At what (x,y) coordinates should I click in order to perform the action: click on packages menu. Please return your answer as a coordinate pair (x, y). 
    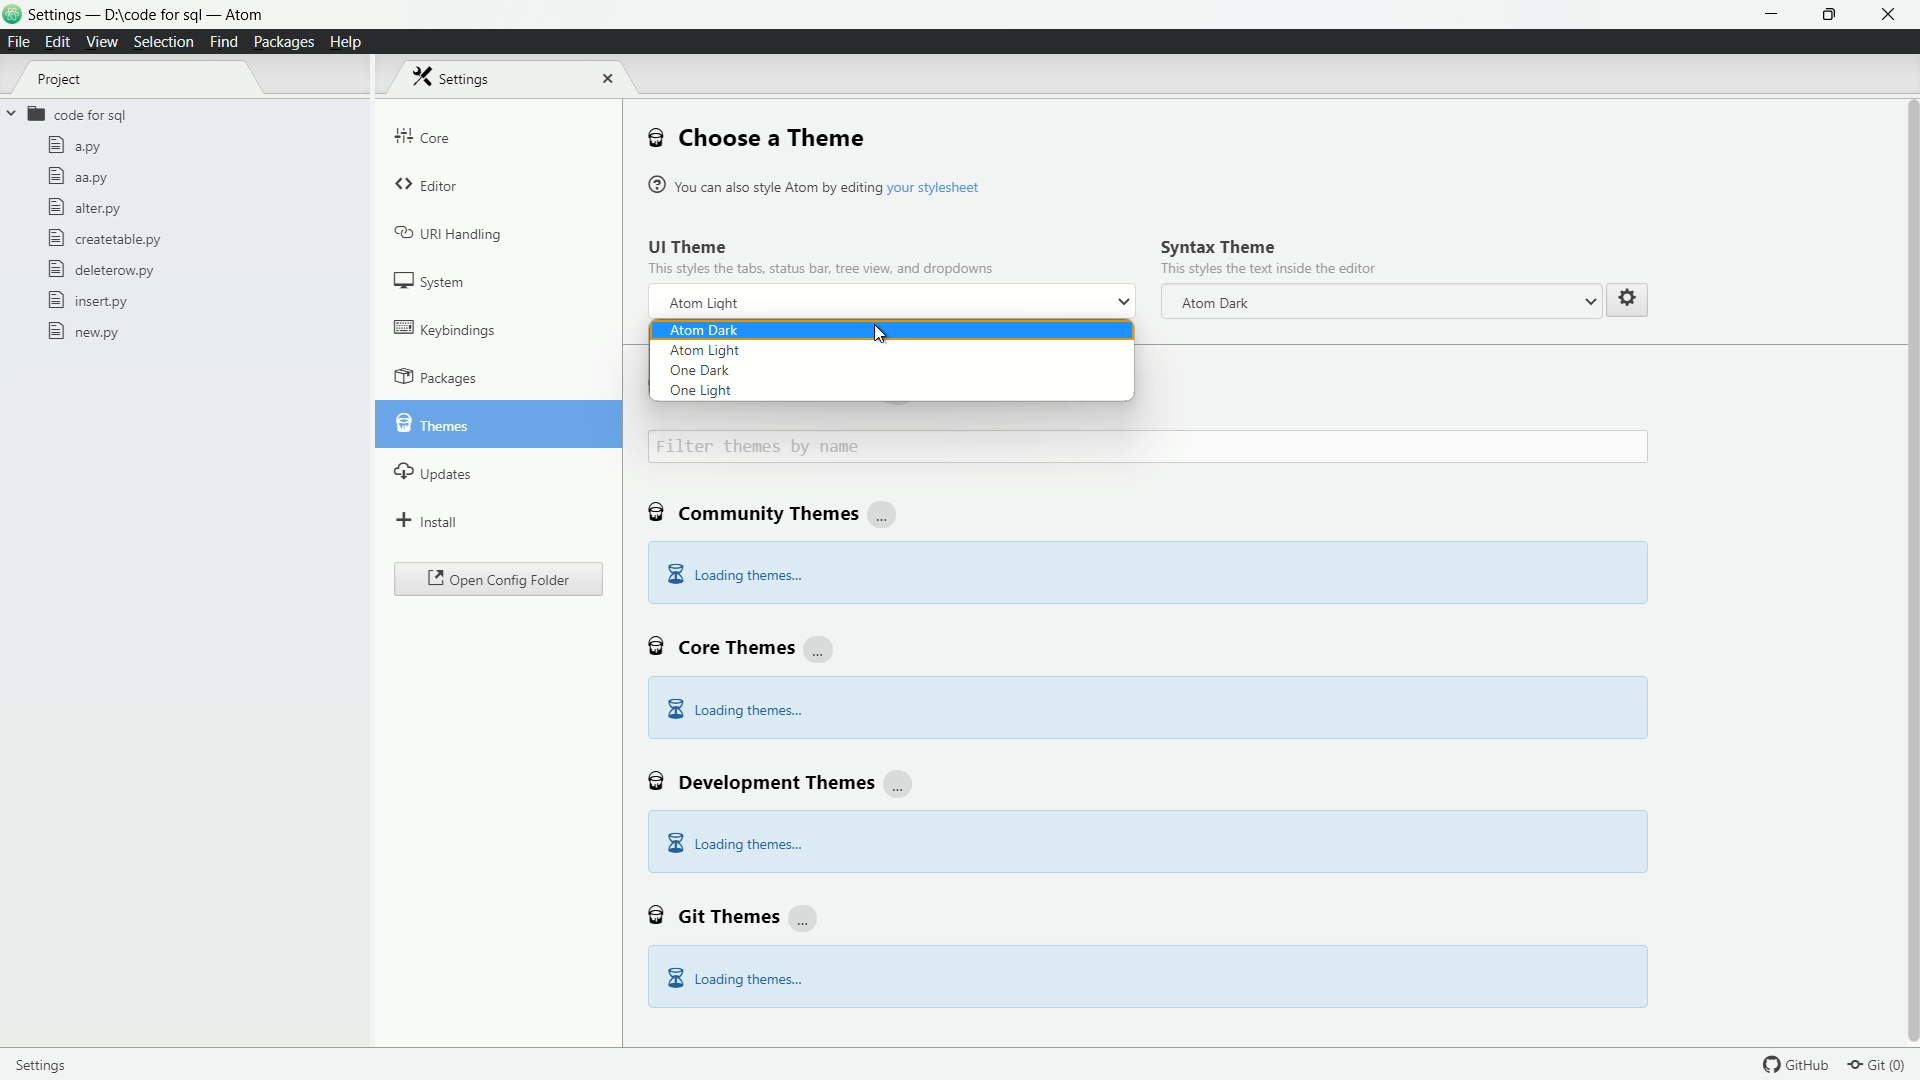
    Looking at the image, I should click on (286, 43).